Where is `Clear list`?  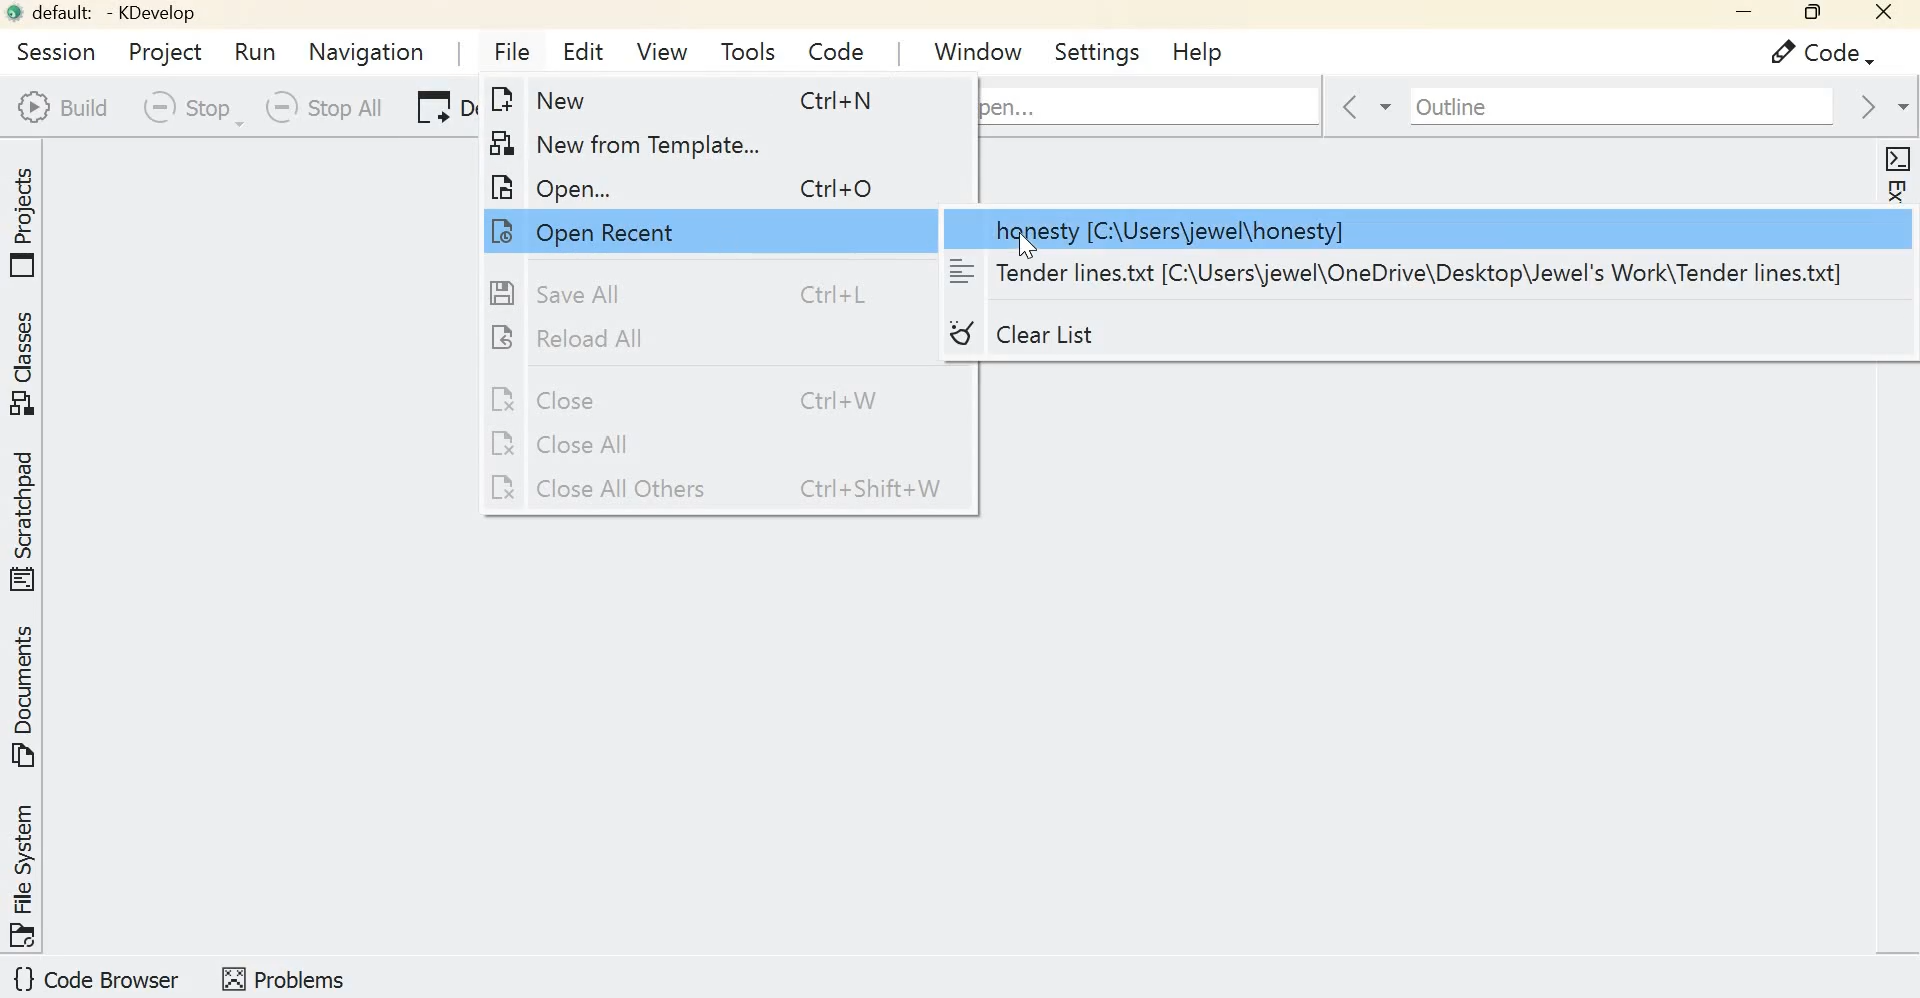 Clear list is located at coordinates (1093, 338).